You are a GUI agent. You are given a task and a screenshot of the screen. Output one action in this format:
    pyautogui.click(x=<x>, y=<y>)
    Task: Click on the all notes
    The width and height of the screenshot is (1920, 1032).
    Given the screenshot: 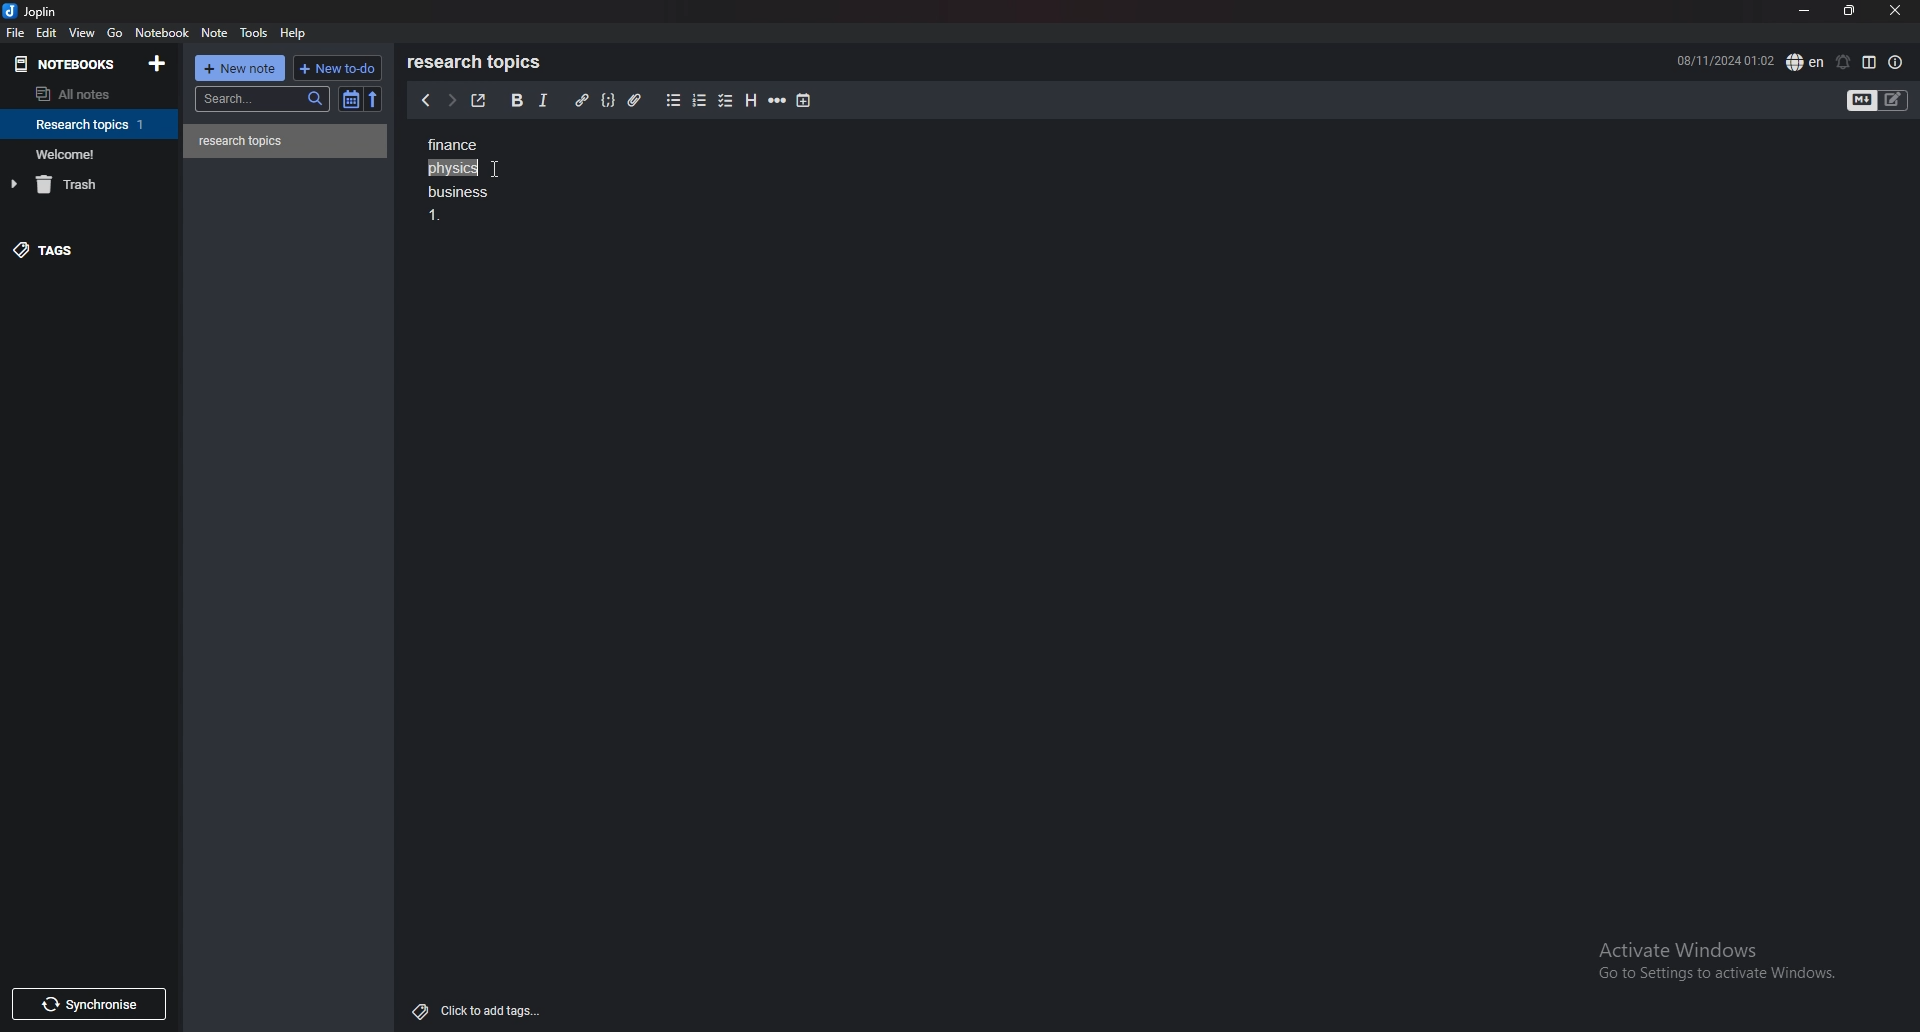 What is the action you would take?
    pyautogui.click(x=82, y=95)
    